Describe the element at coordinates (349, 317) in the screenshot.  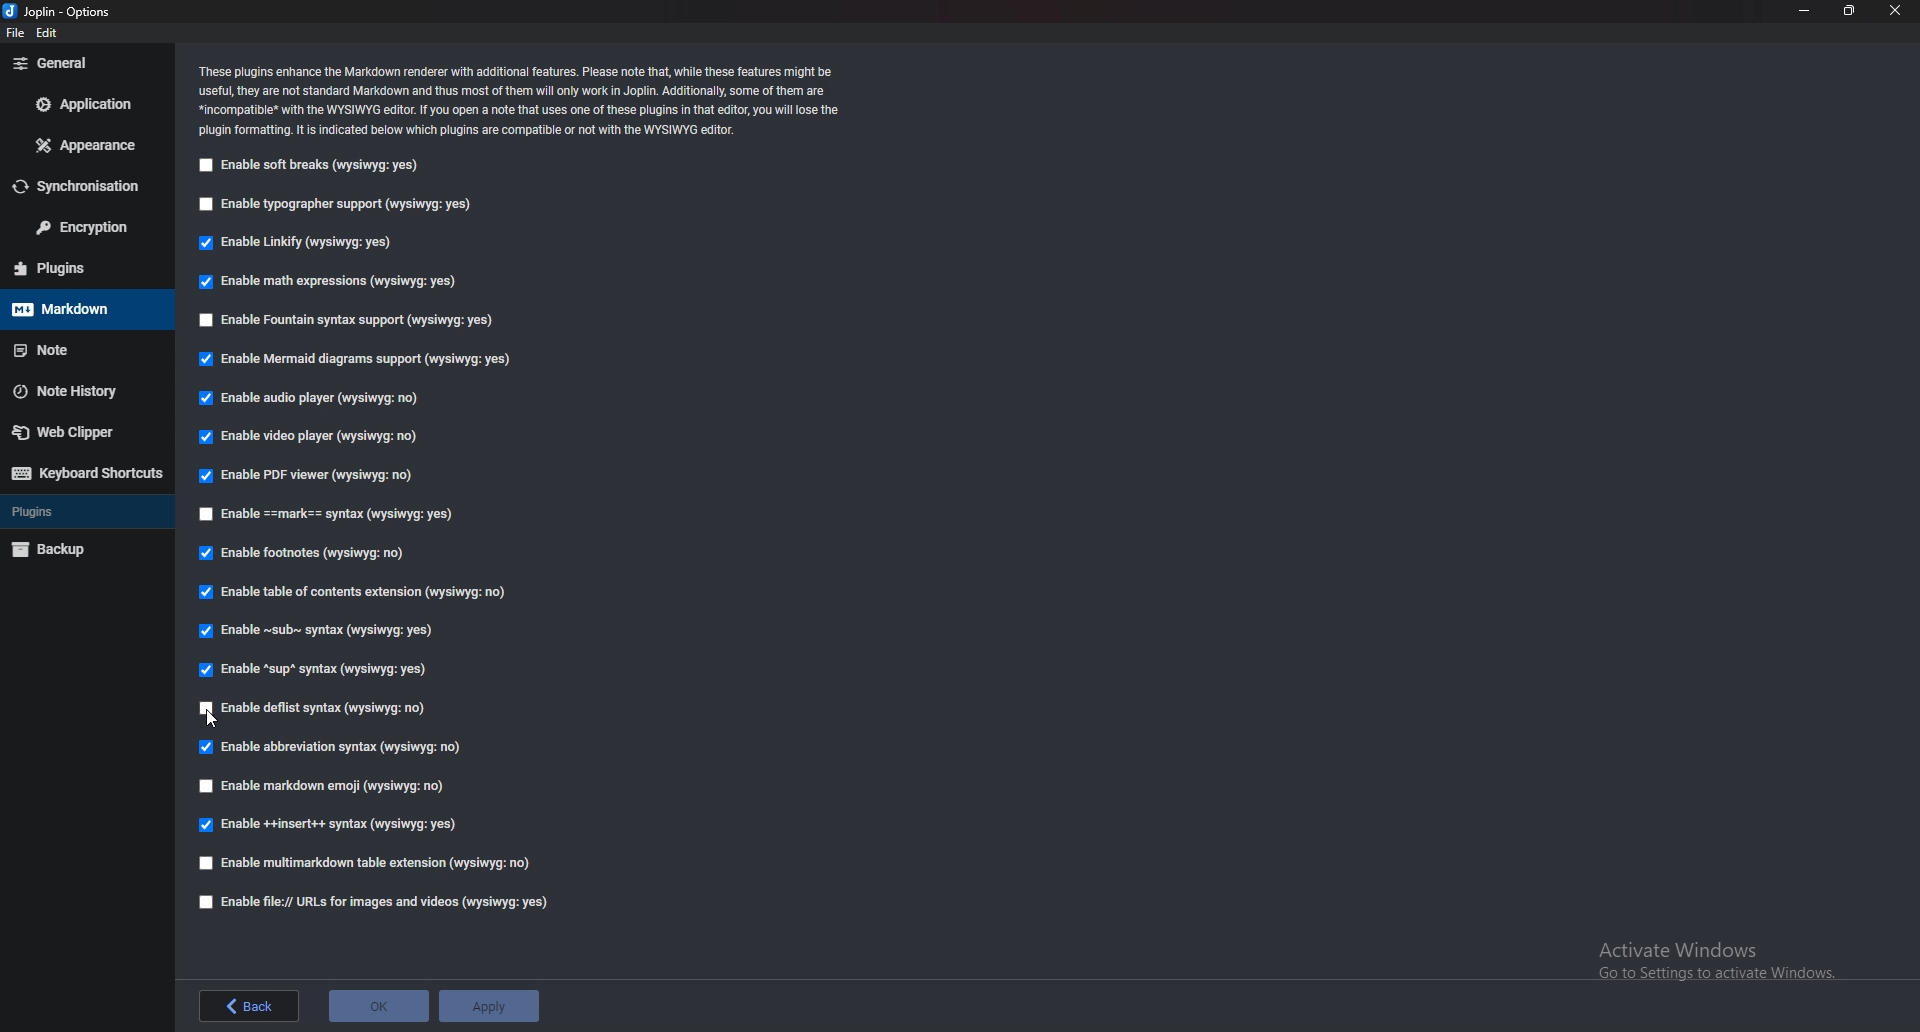
I see `Enable fountain syntax support` at that location.